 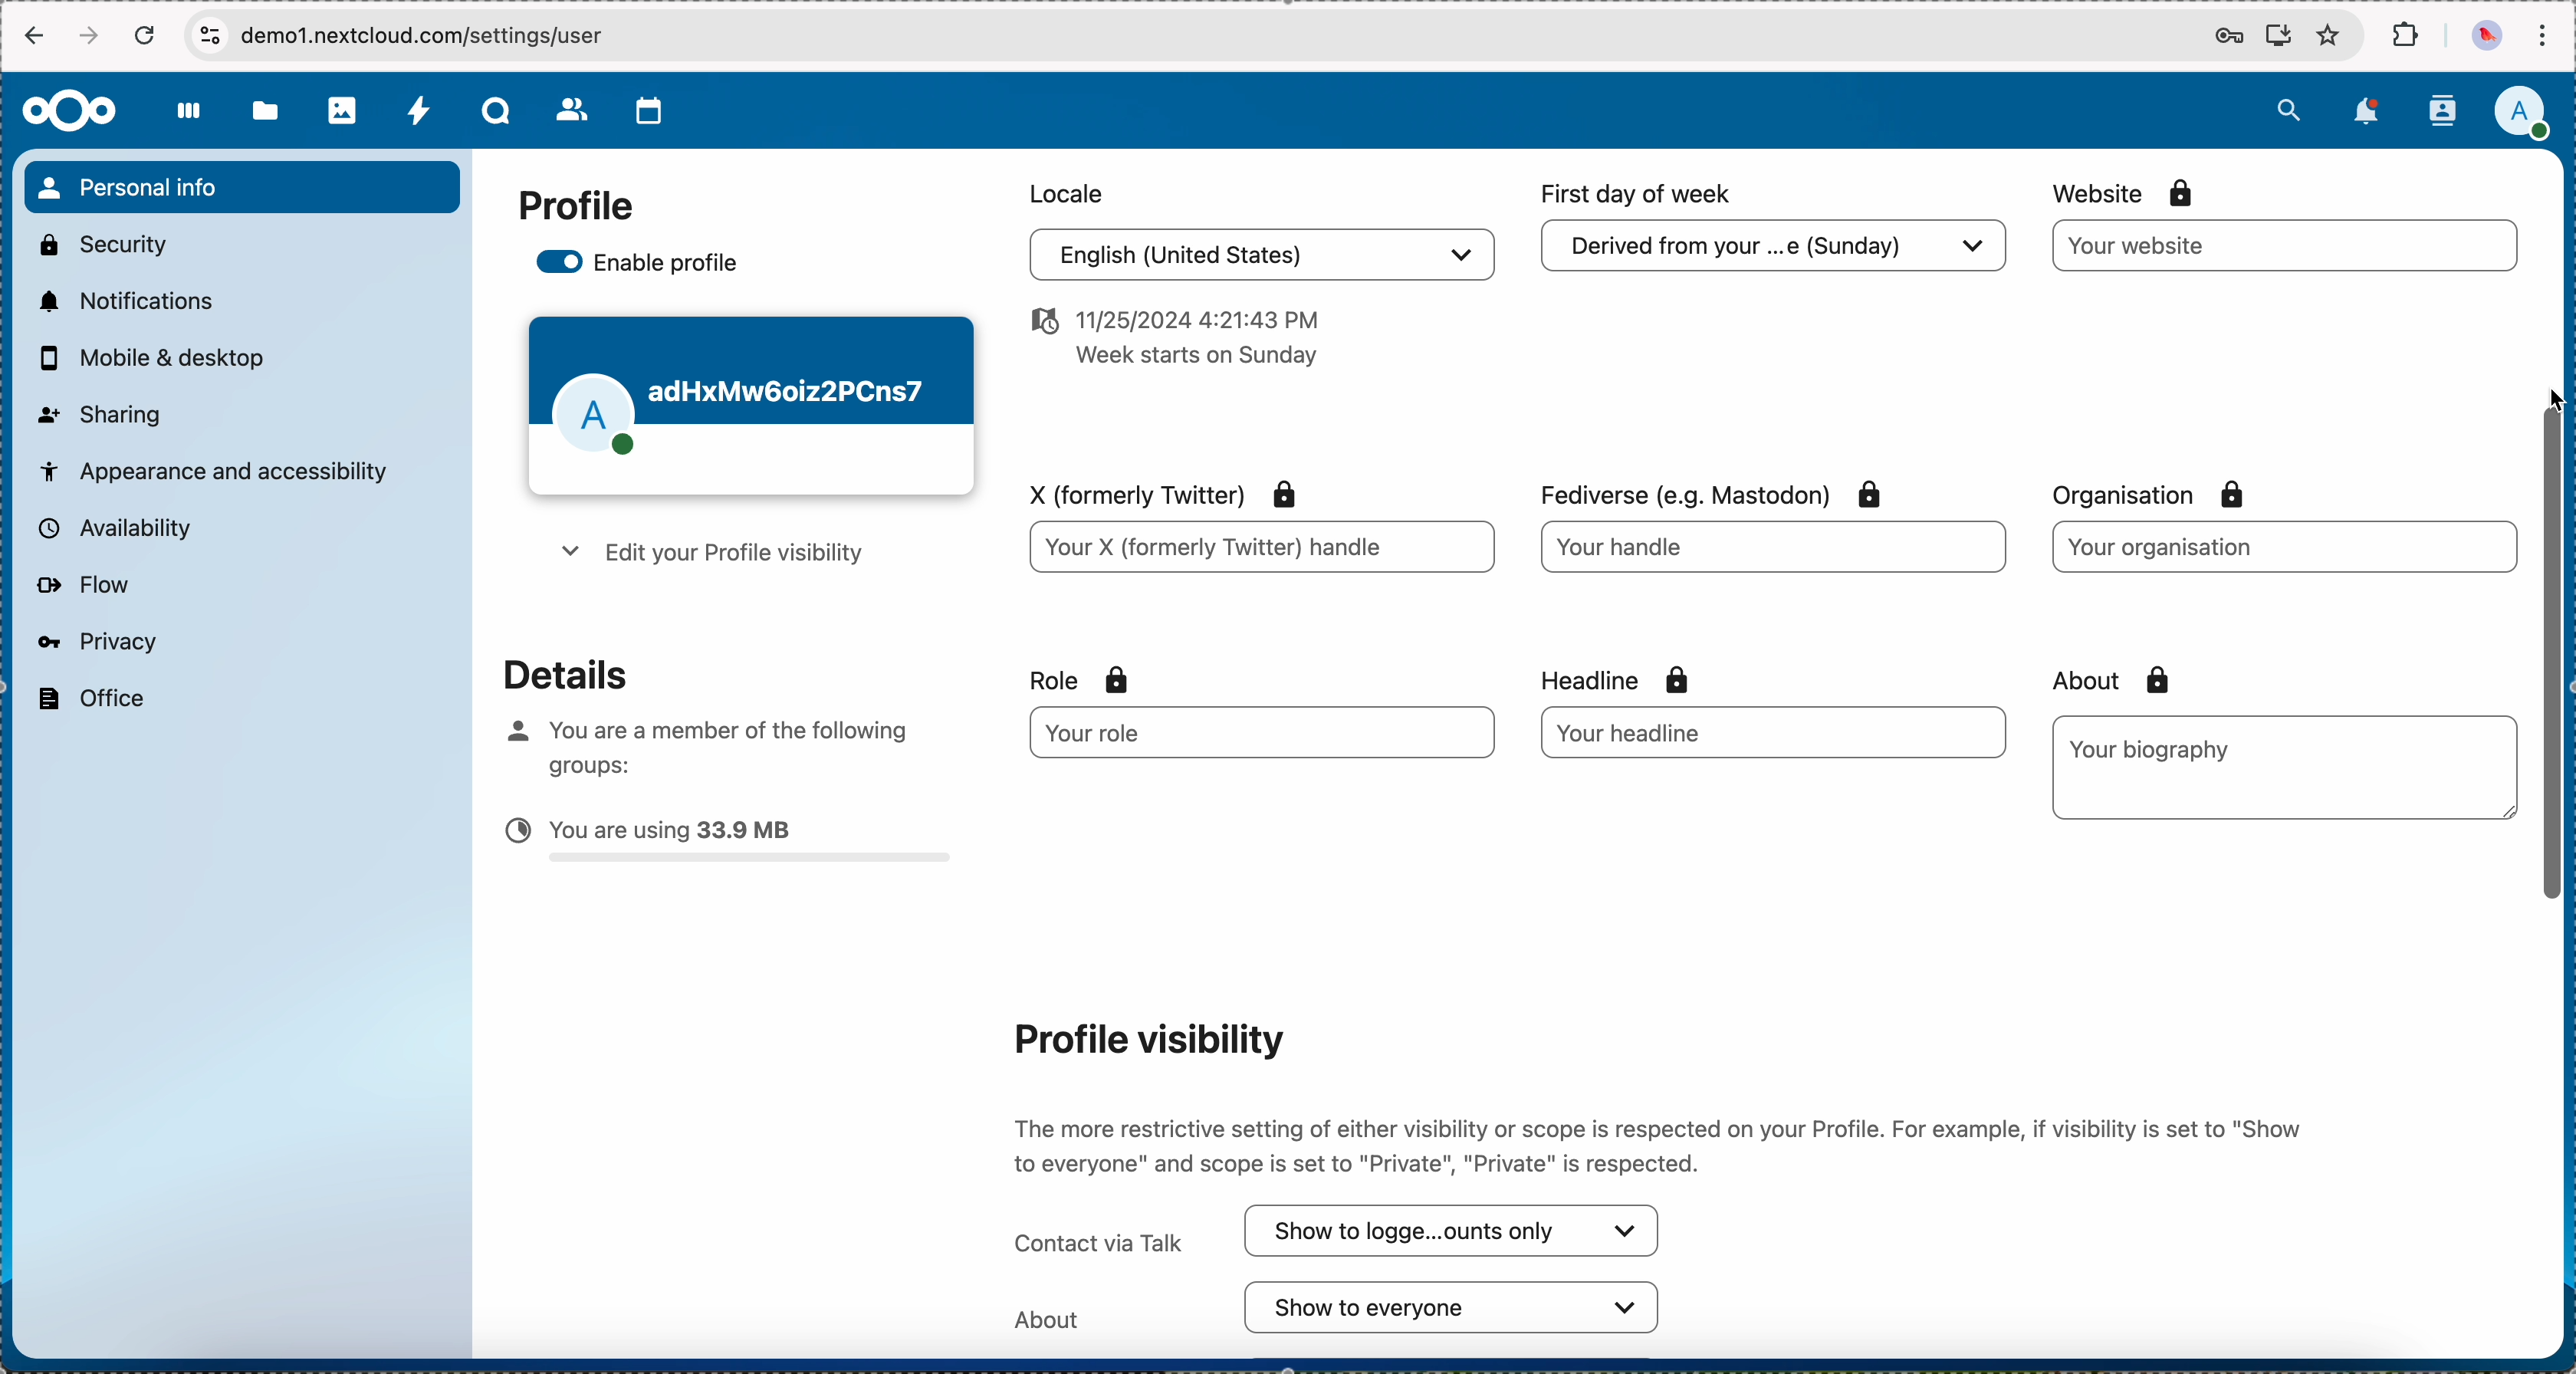 I want to click on photos, so click(x=344, y=111).